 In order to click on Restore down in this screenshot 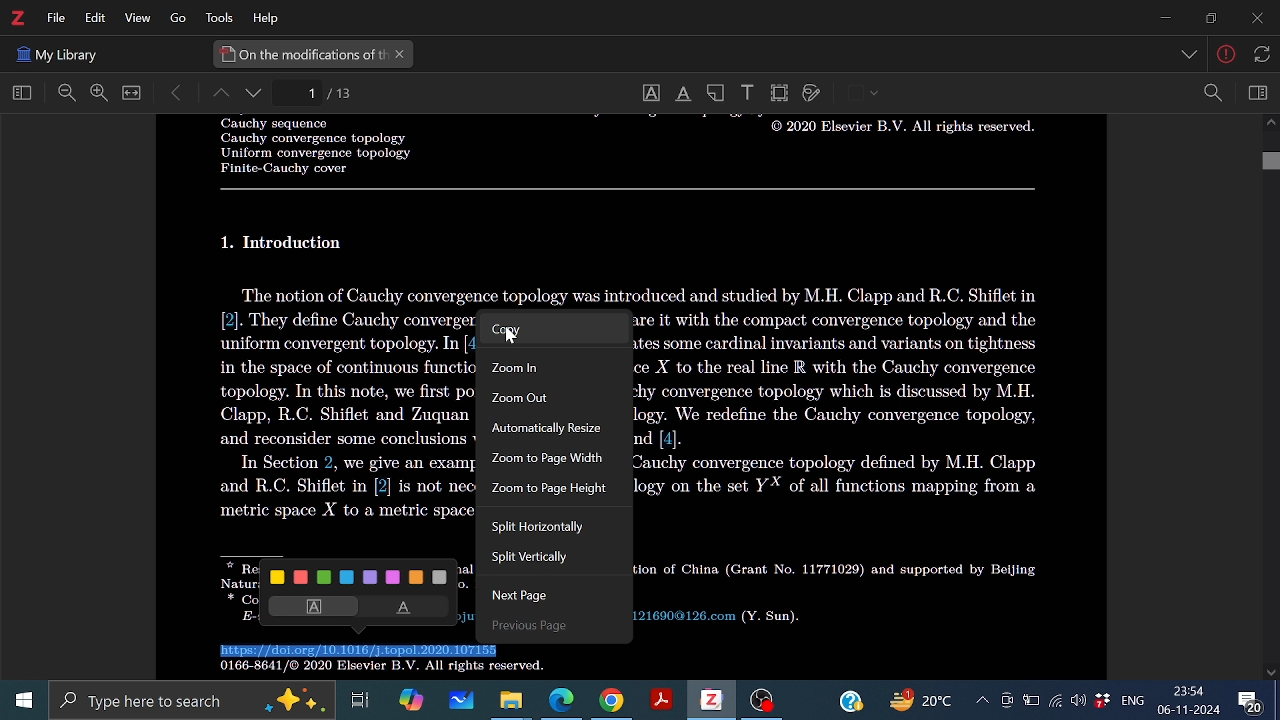, I will do `click(1208, 18)`.